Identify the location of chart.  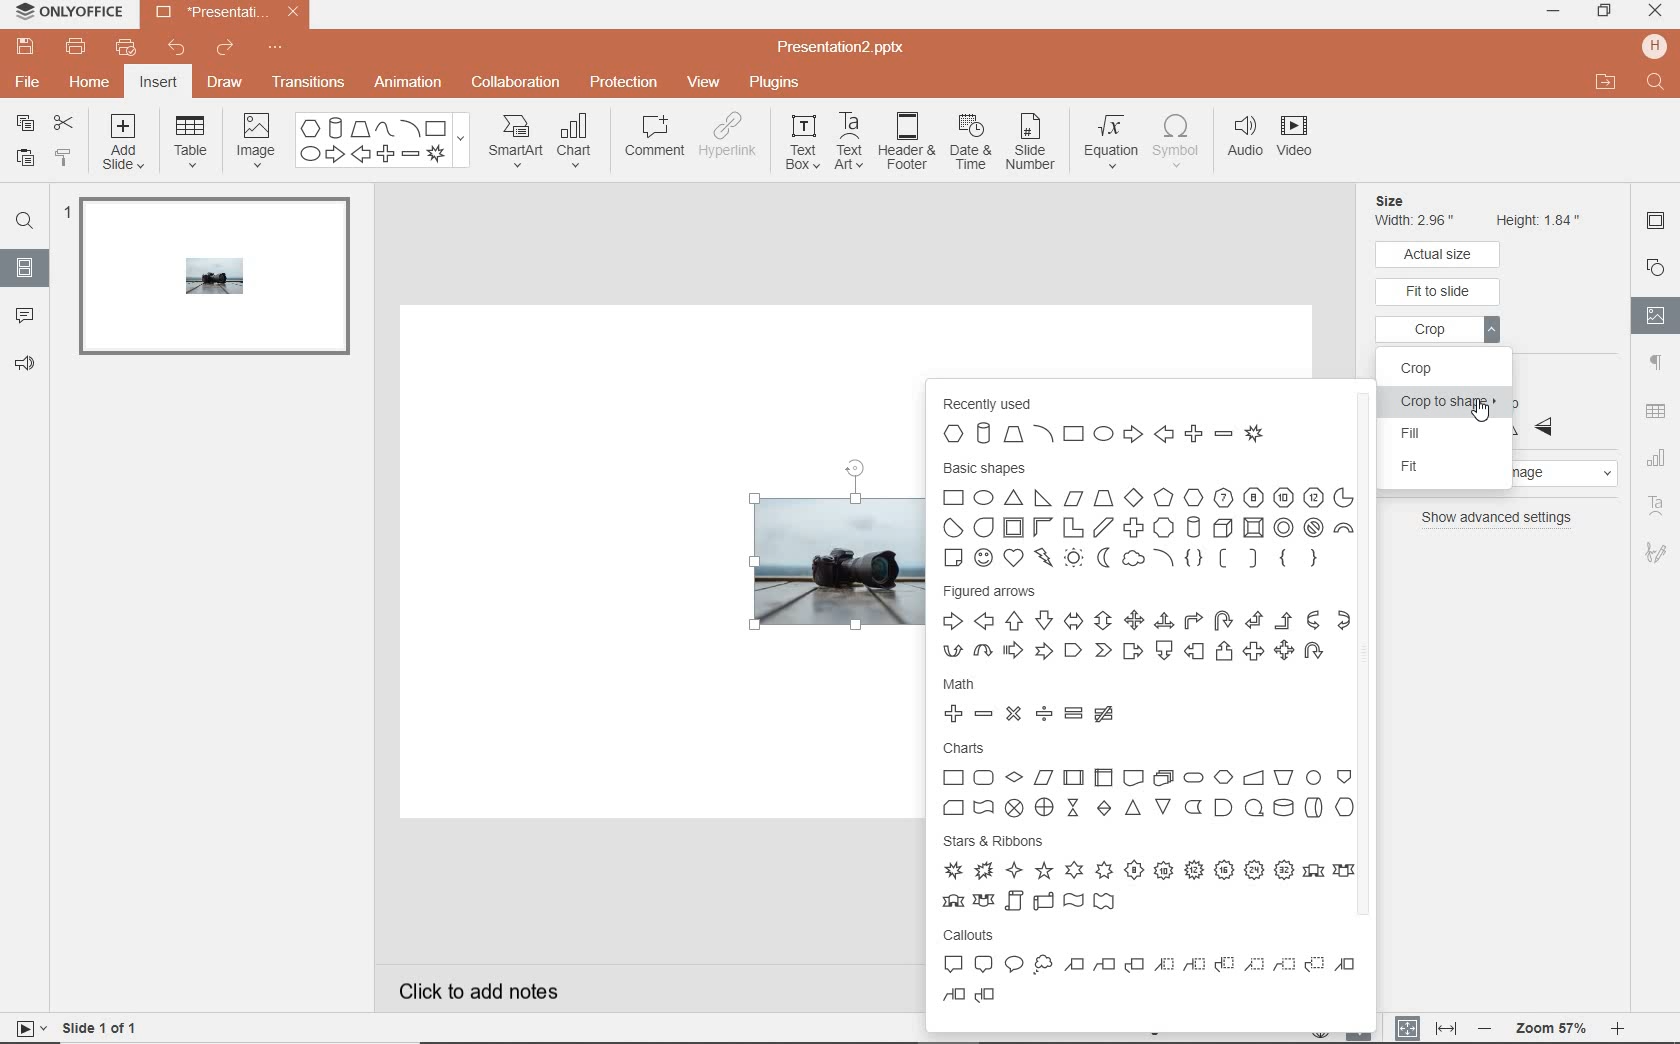
(581, 142).